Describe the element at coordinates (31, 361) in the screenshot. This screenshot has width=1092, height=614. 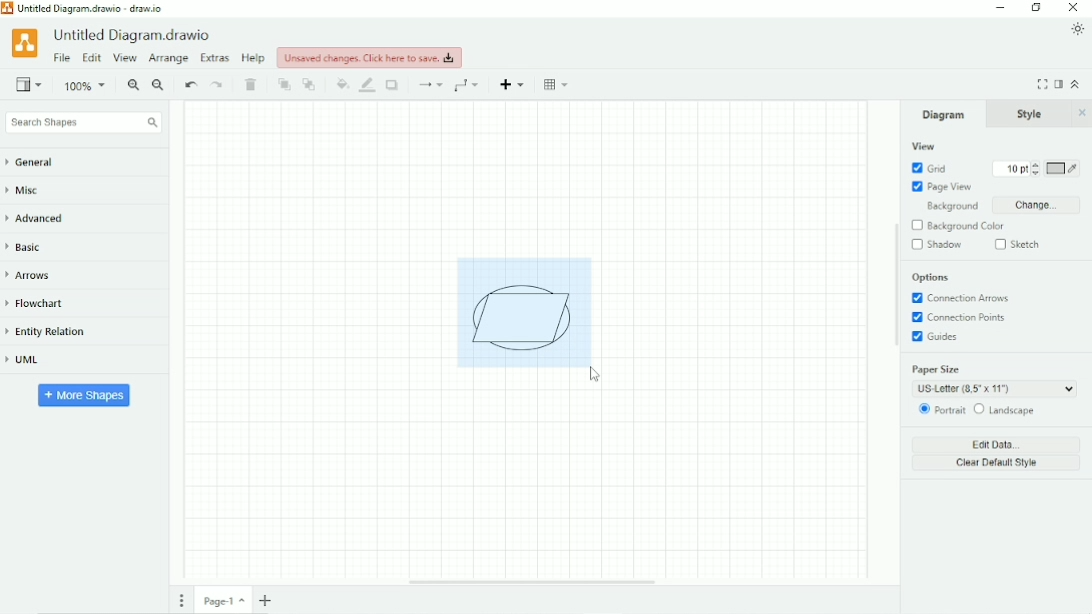
I see `UML` at that location.